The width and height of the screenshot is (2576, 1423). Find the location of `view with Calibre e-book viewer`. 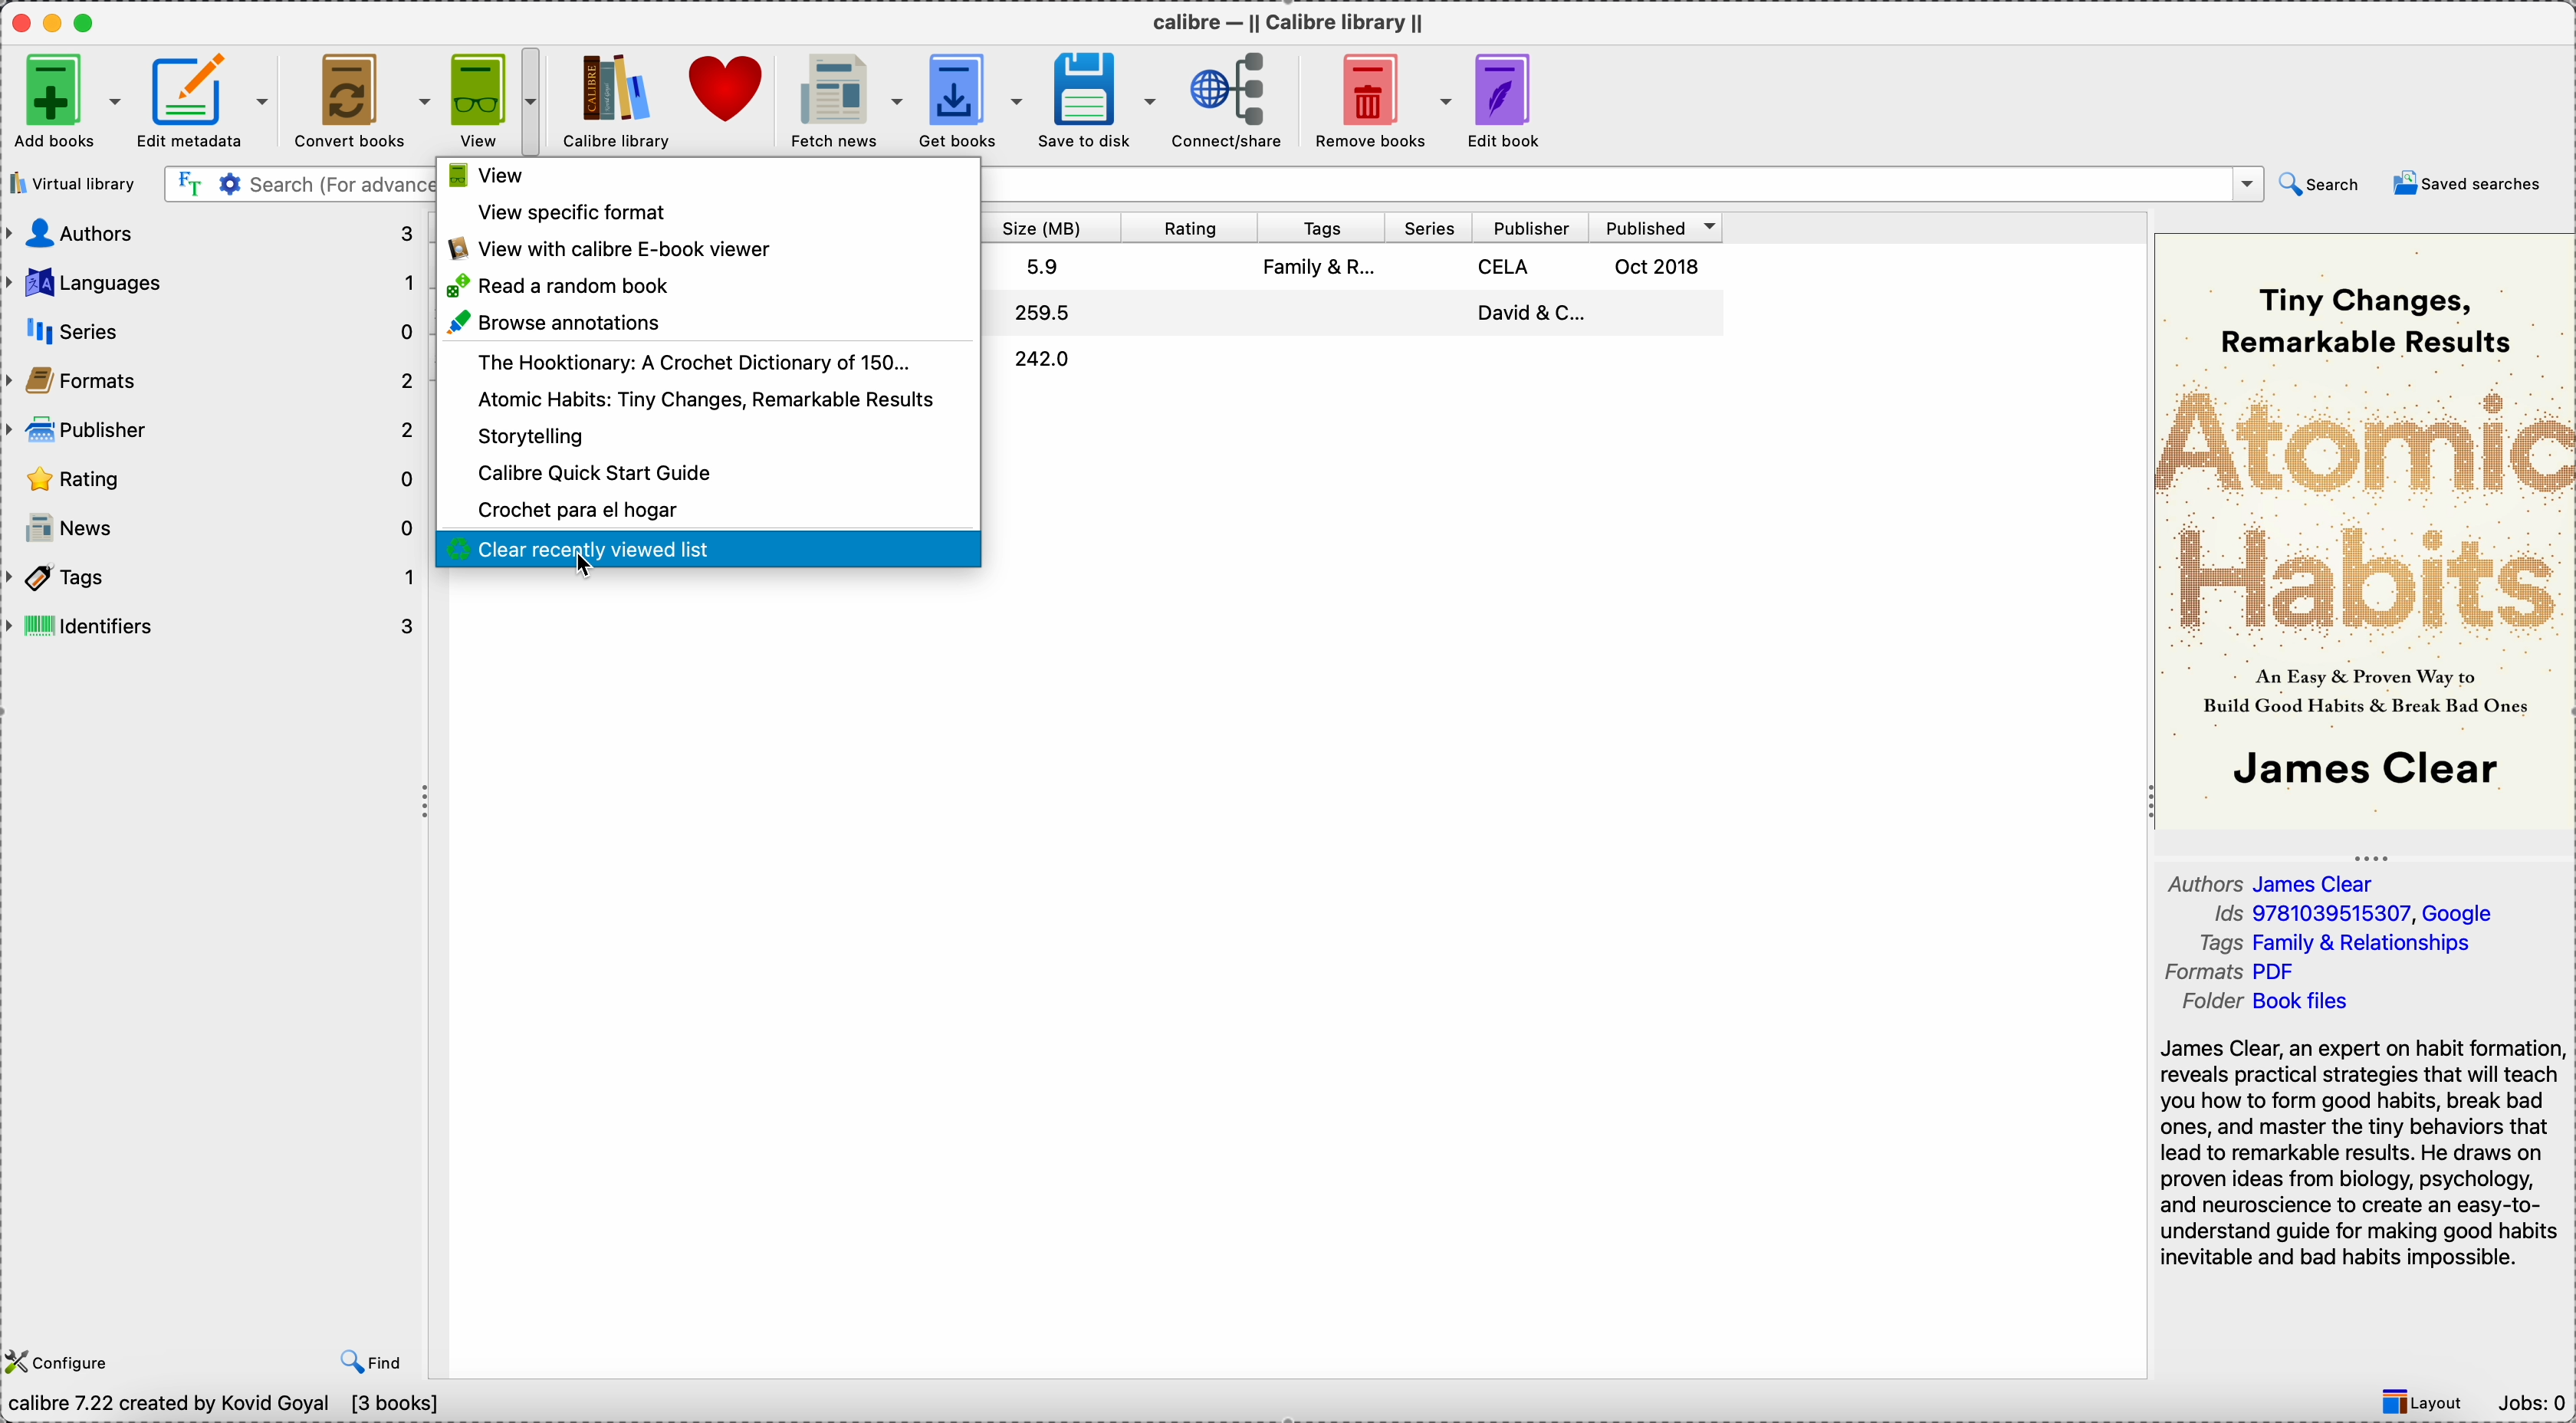

view with Calibre e-book viewer is located at coordinates (613, 249).